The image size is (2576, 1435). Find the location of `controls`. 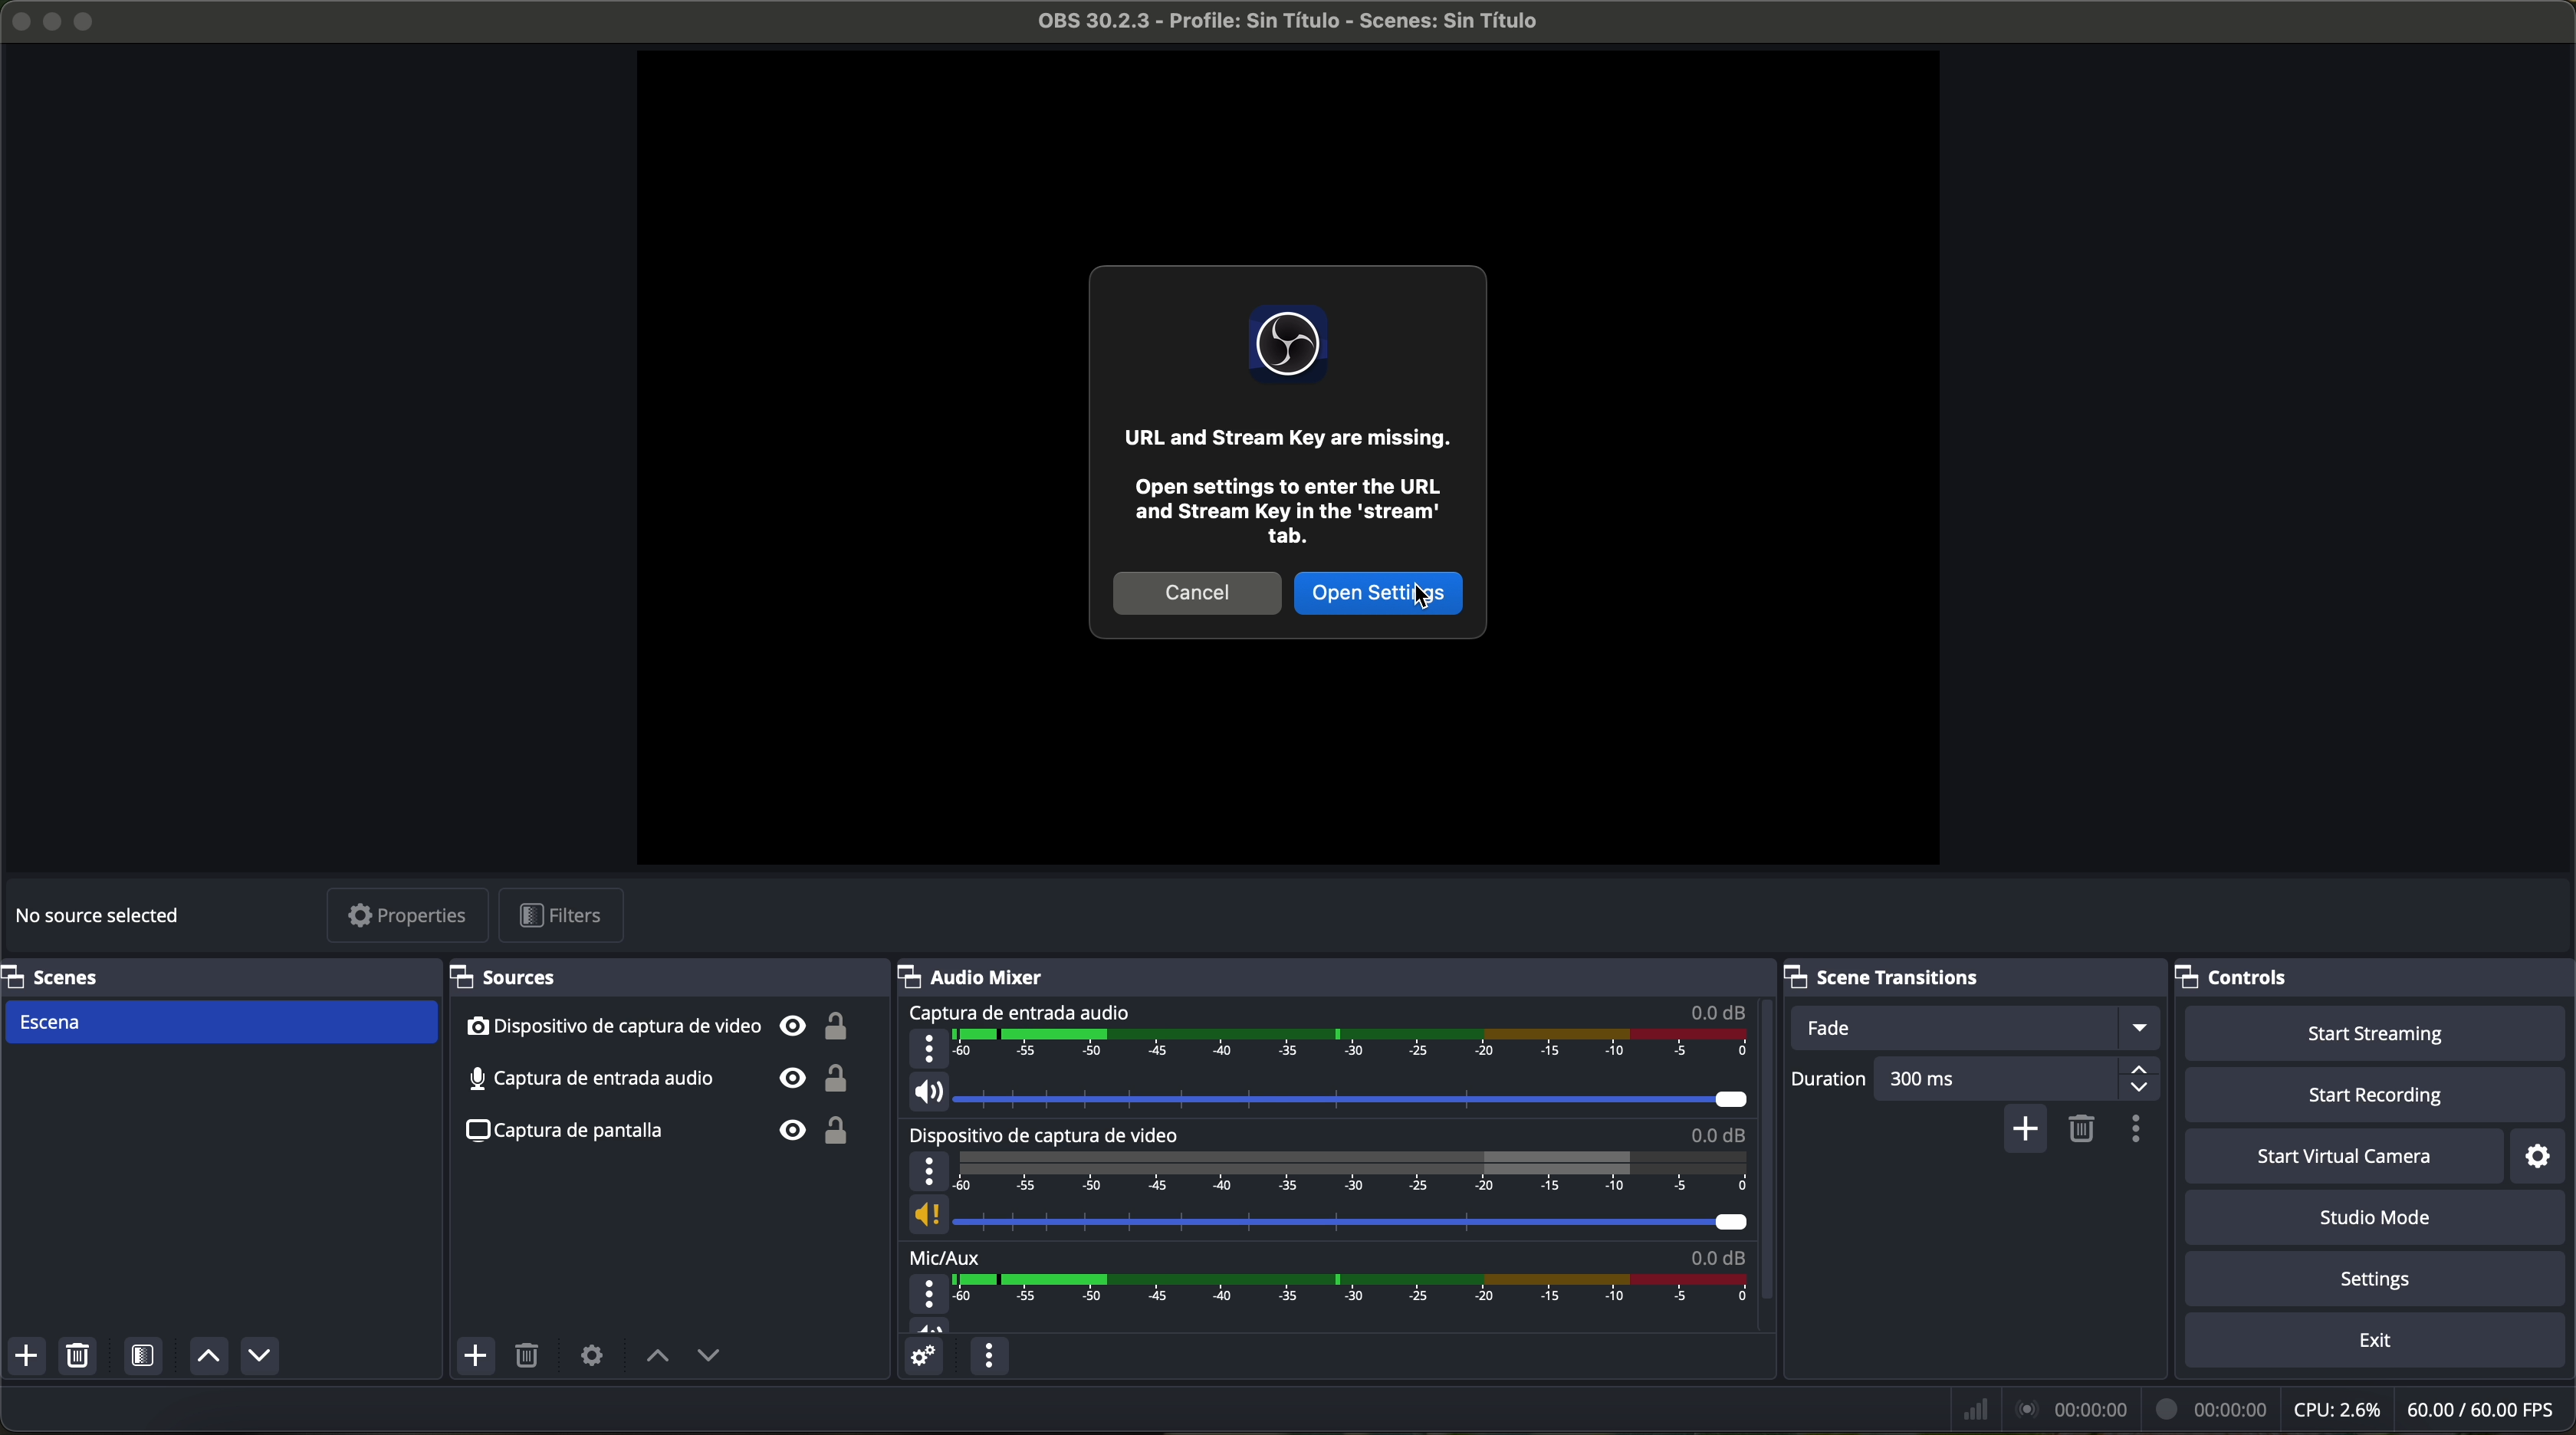

controls is located at coordinates (2375, 978).